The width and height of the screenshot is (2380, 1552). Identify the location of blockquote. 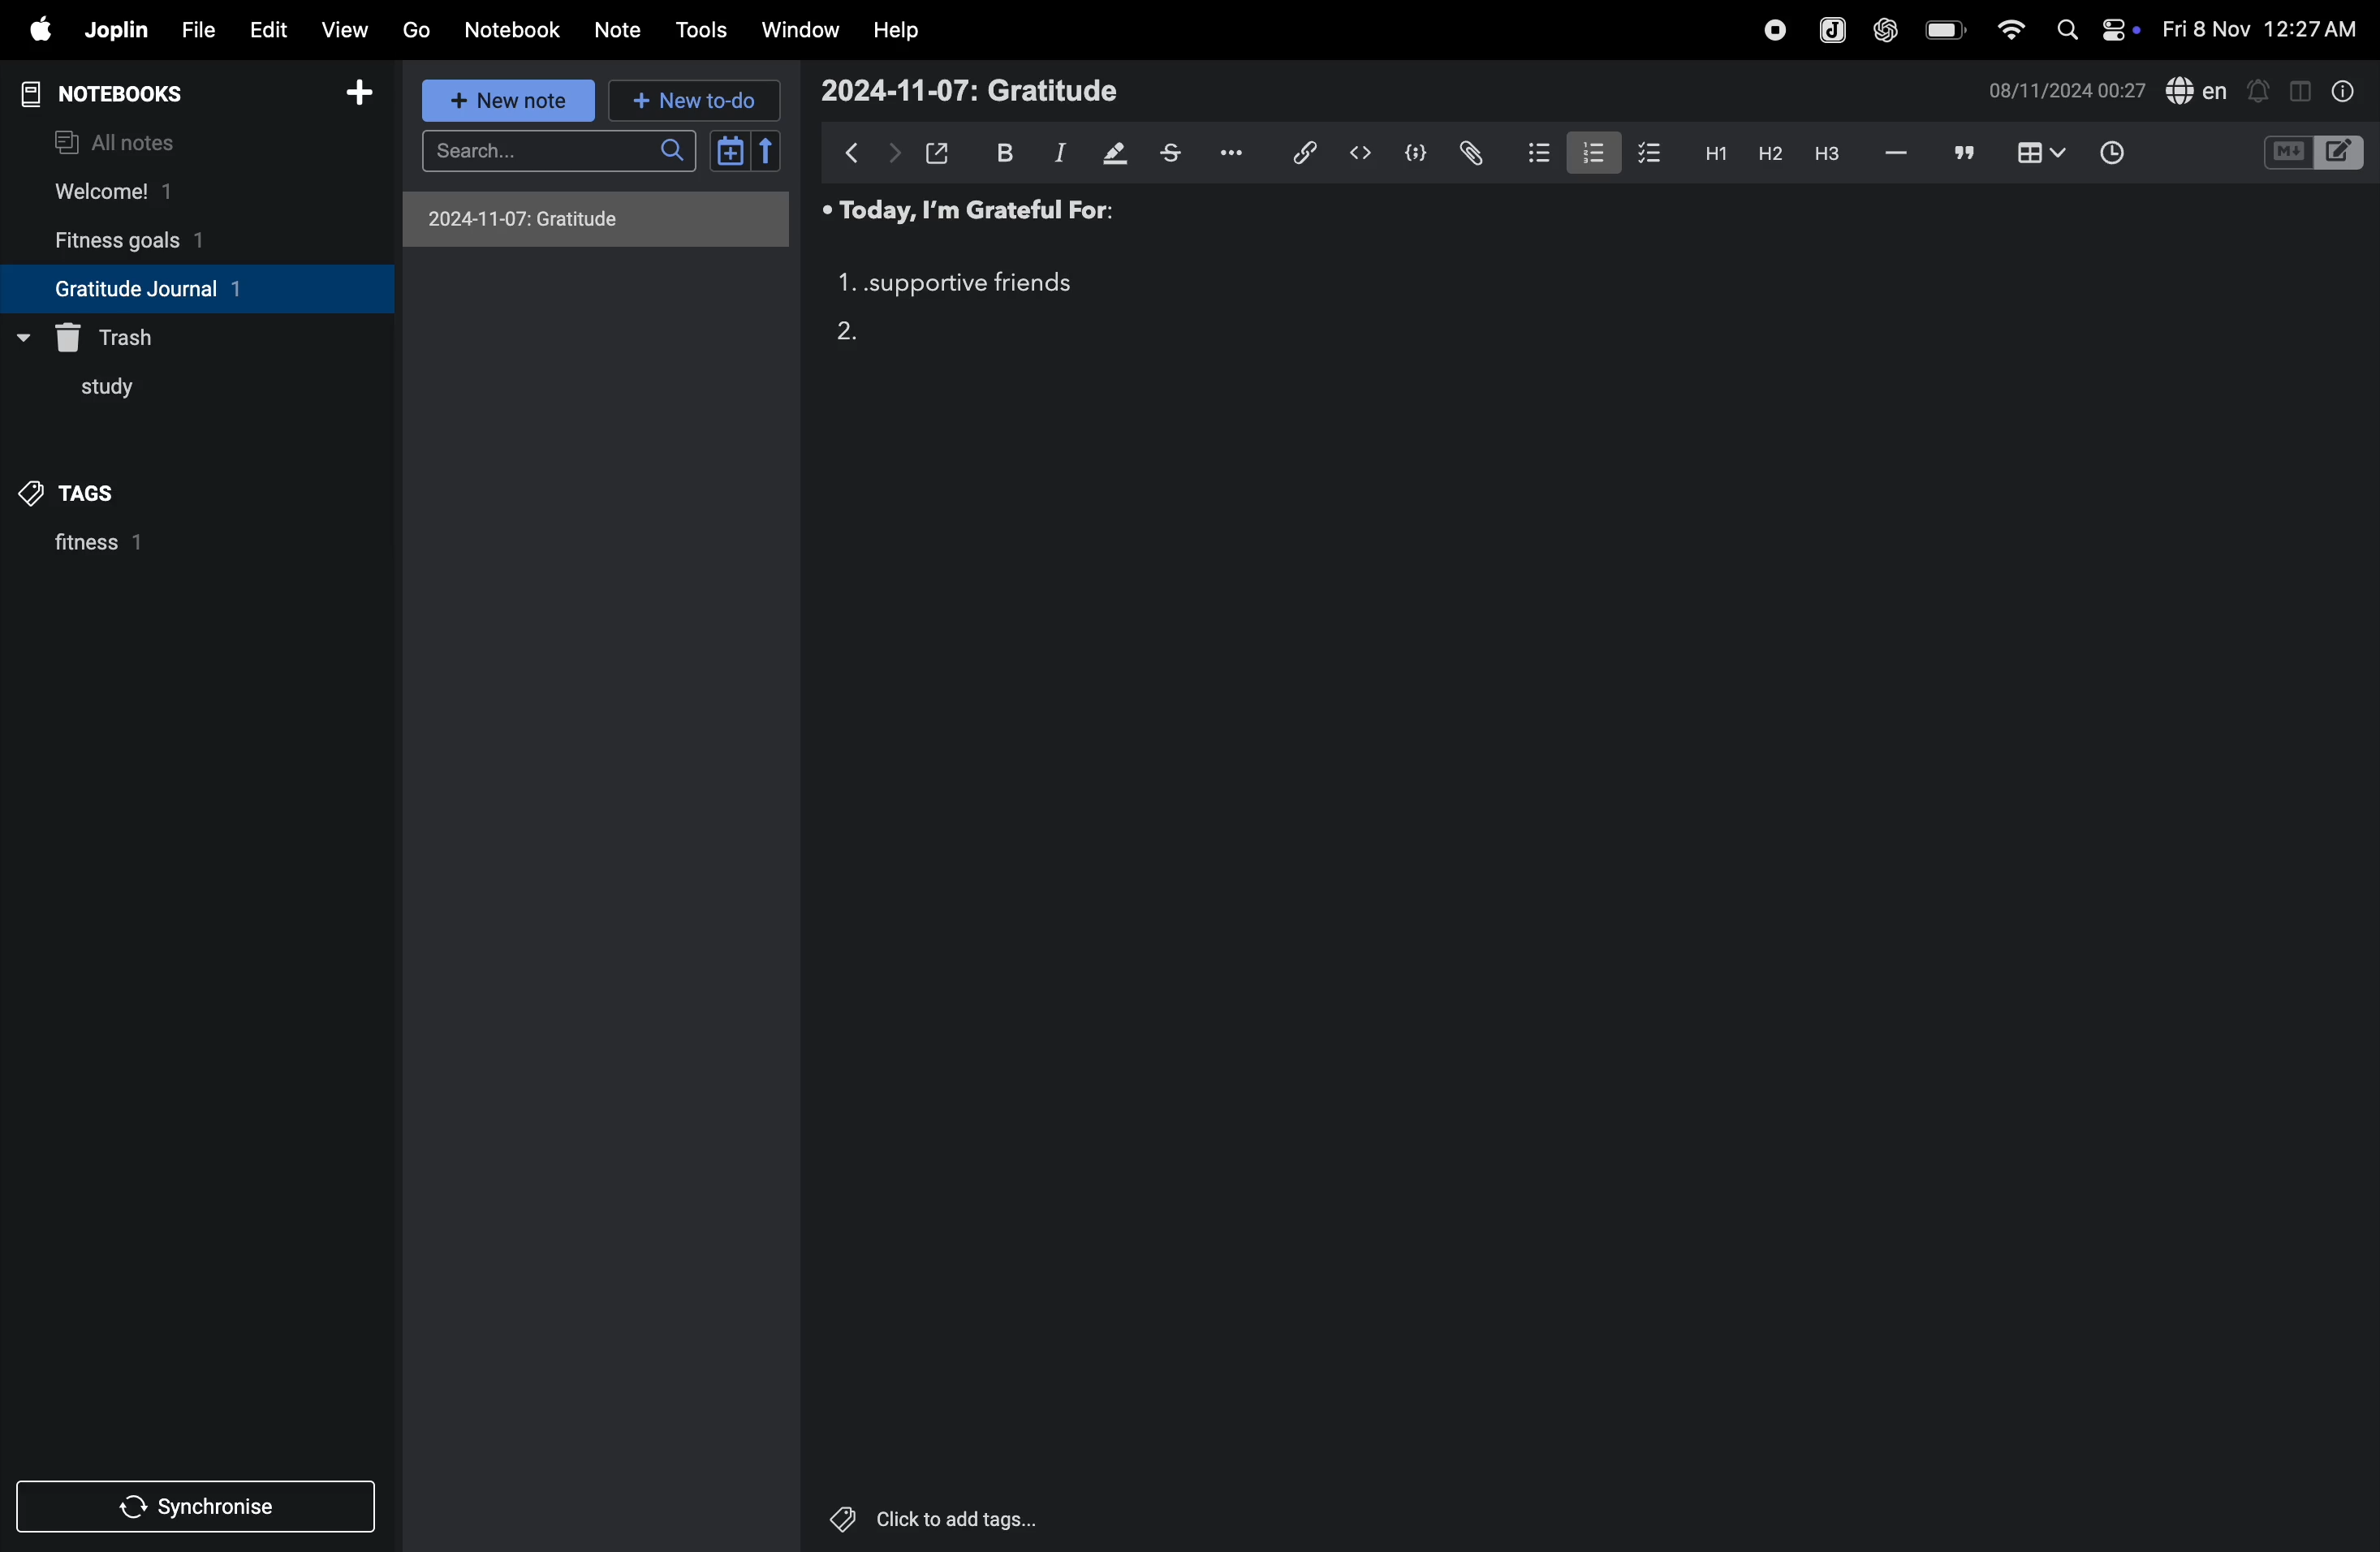
(1965, 153).